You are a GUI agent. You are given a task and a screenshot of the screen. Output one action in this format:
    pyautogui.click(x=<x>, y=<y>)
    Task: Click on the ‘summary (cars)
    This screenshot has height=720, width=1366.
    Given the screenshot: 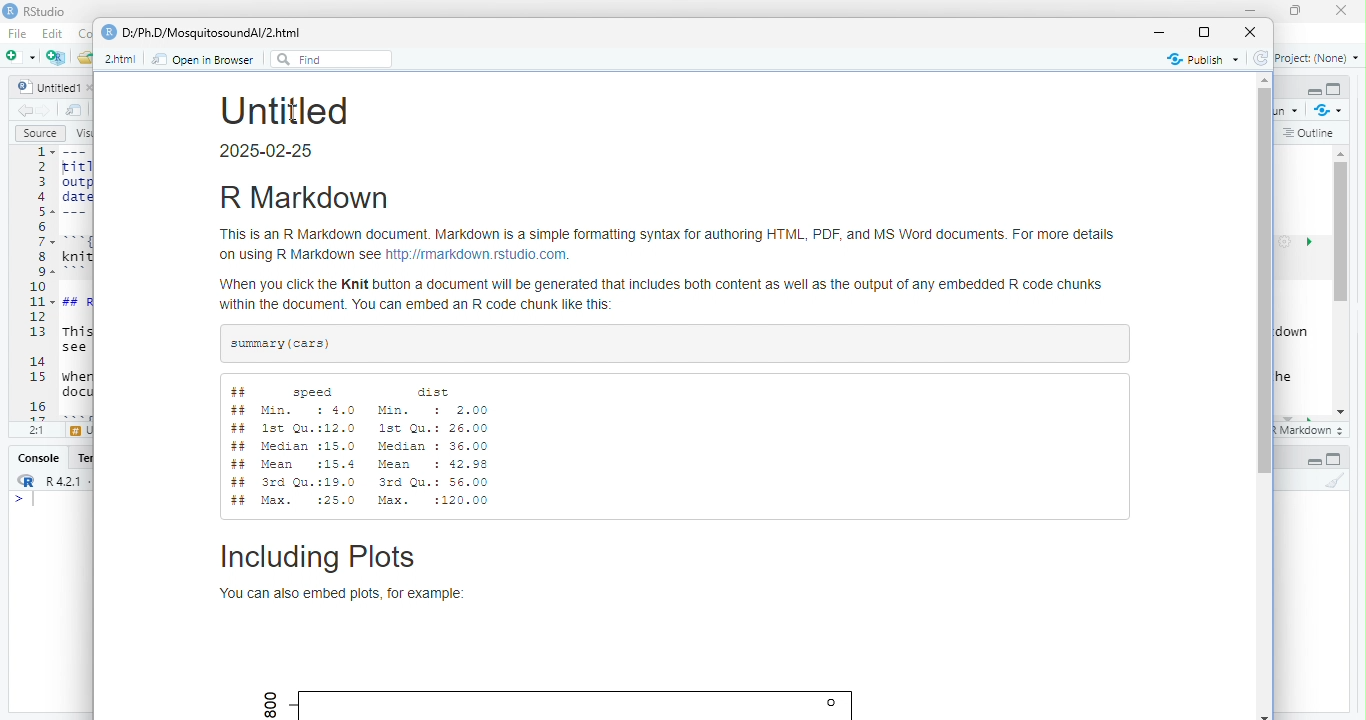 What is the action you would take?
    pyautogui.click(x=282, y=344)
    